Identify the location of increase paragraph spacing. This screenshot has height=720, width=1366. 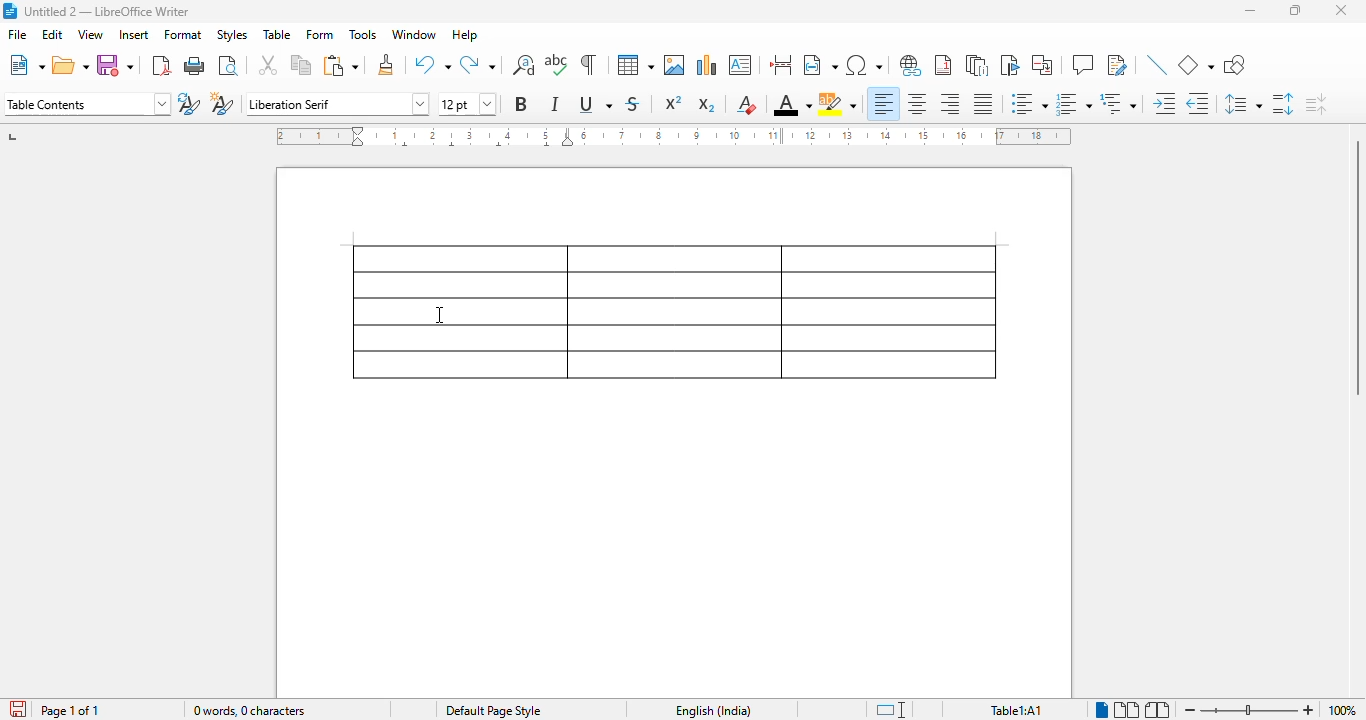
(1282, 104).